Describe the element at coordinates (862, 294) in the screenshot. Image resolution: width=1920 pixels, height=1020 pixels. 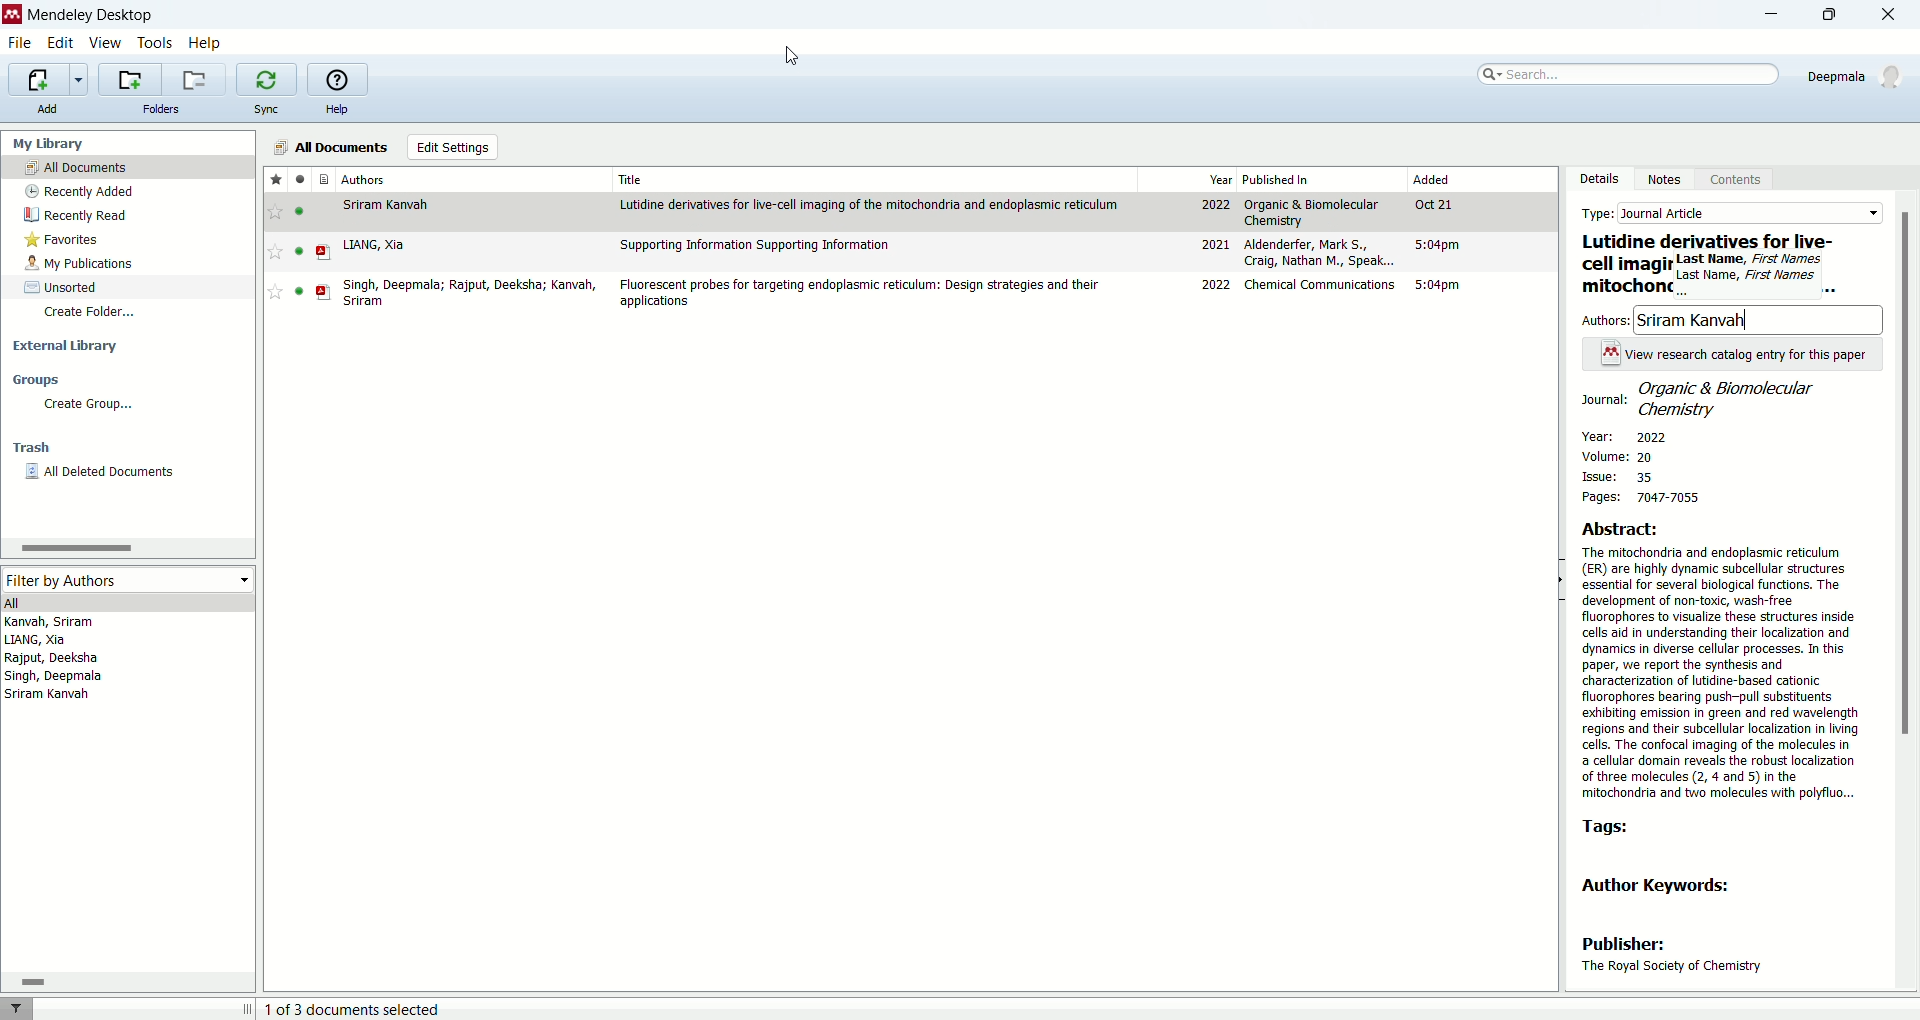
I see `Flourescent probes for targeting endoplasmic reticulum: Design strategies and their applications` at that location.